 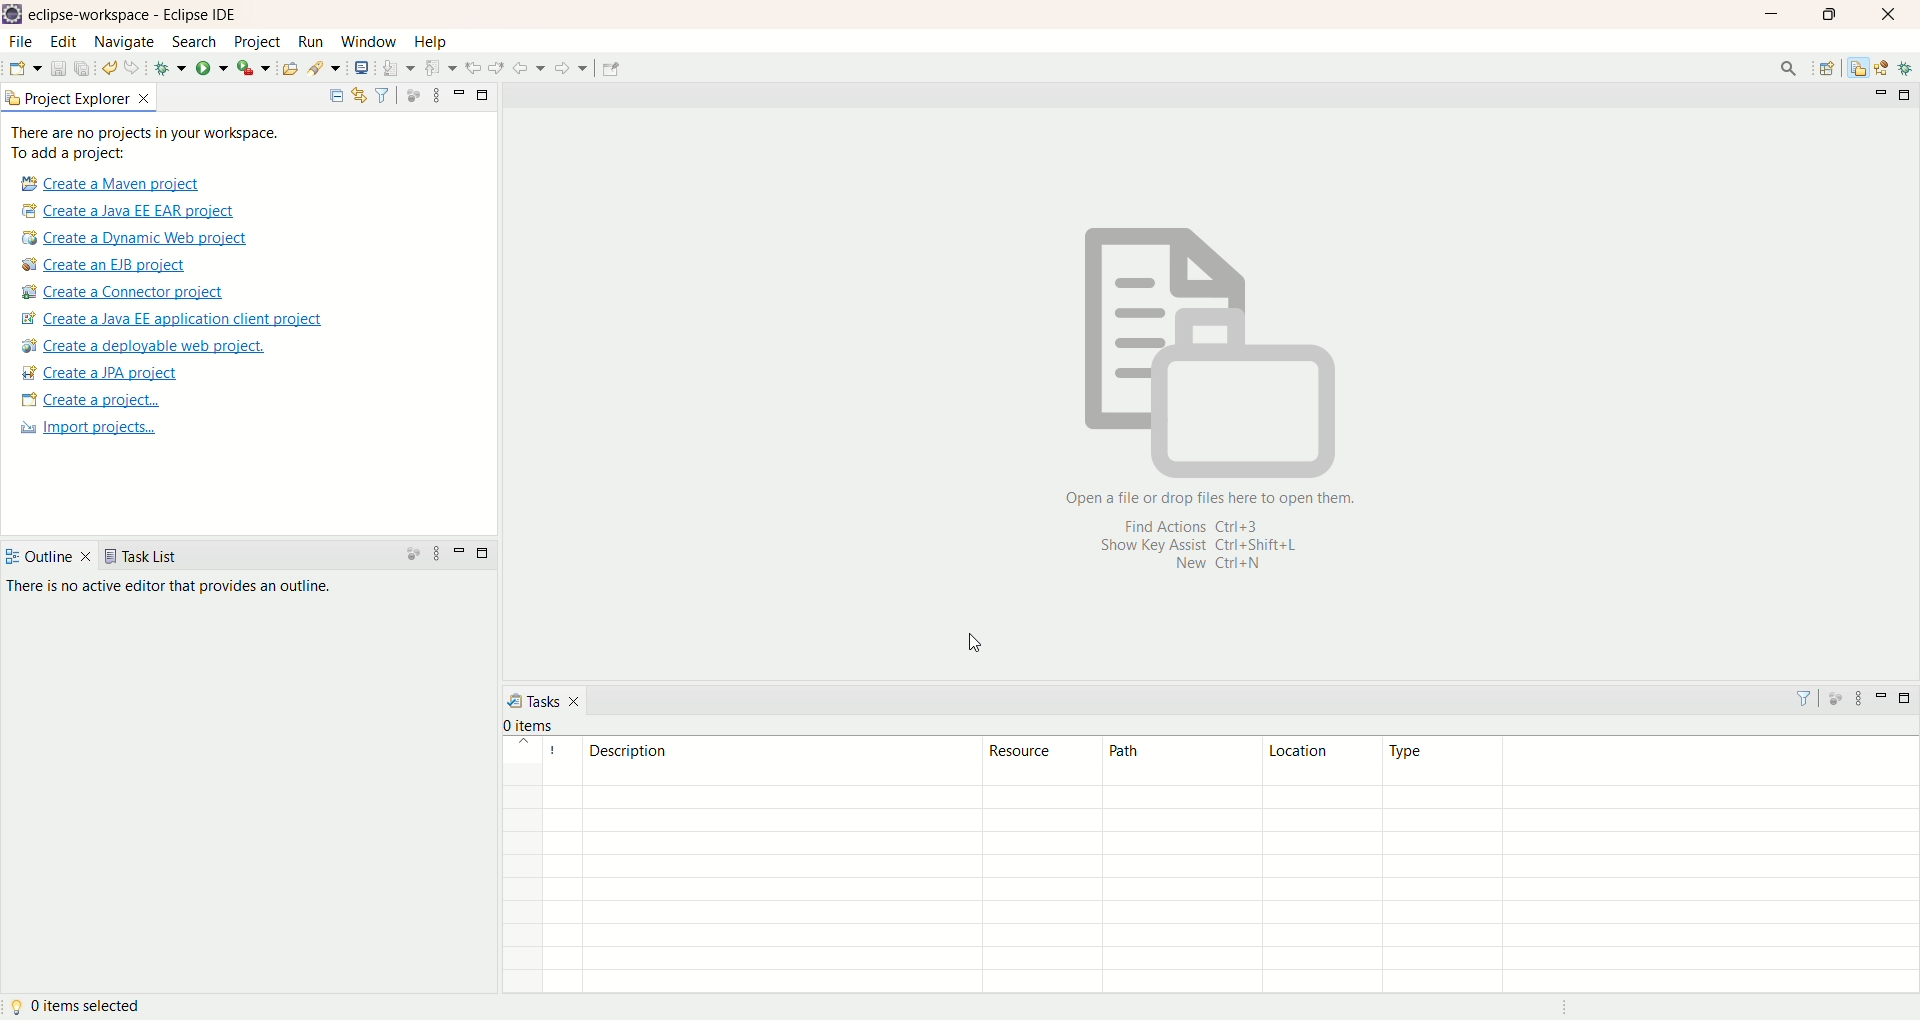 What do you see at coordinates (1907, 701) in the screenshot?
I see `maximize` at bounding box center [1907, 701].